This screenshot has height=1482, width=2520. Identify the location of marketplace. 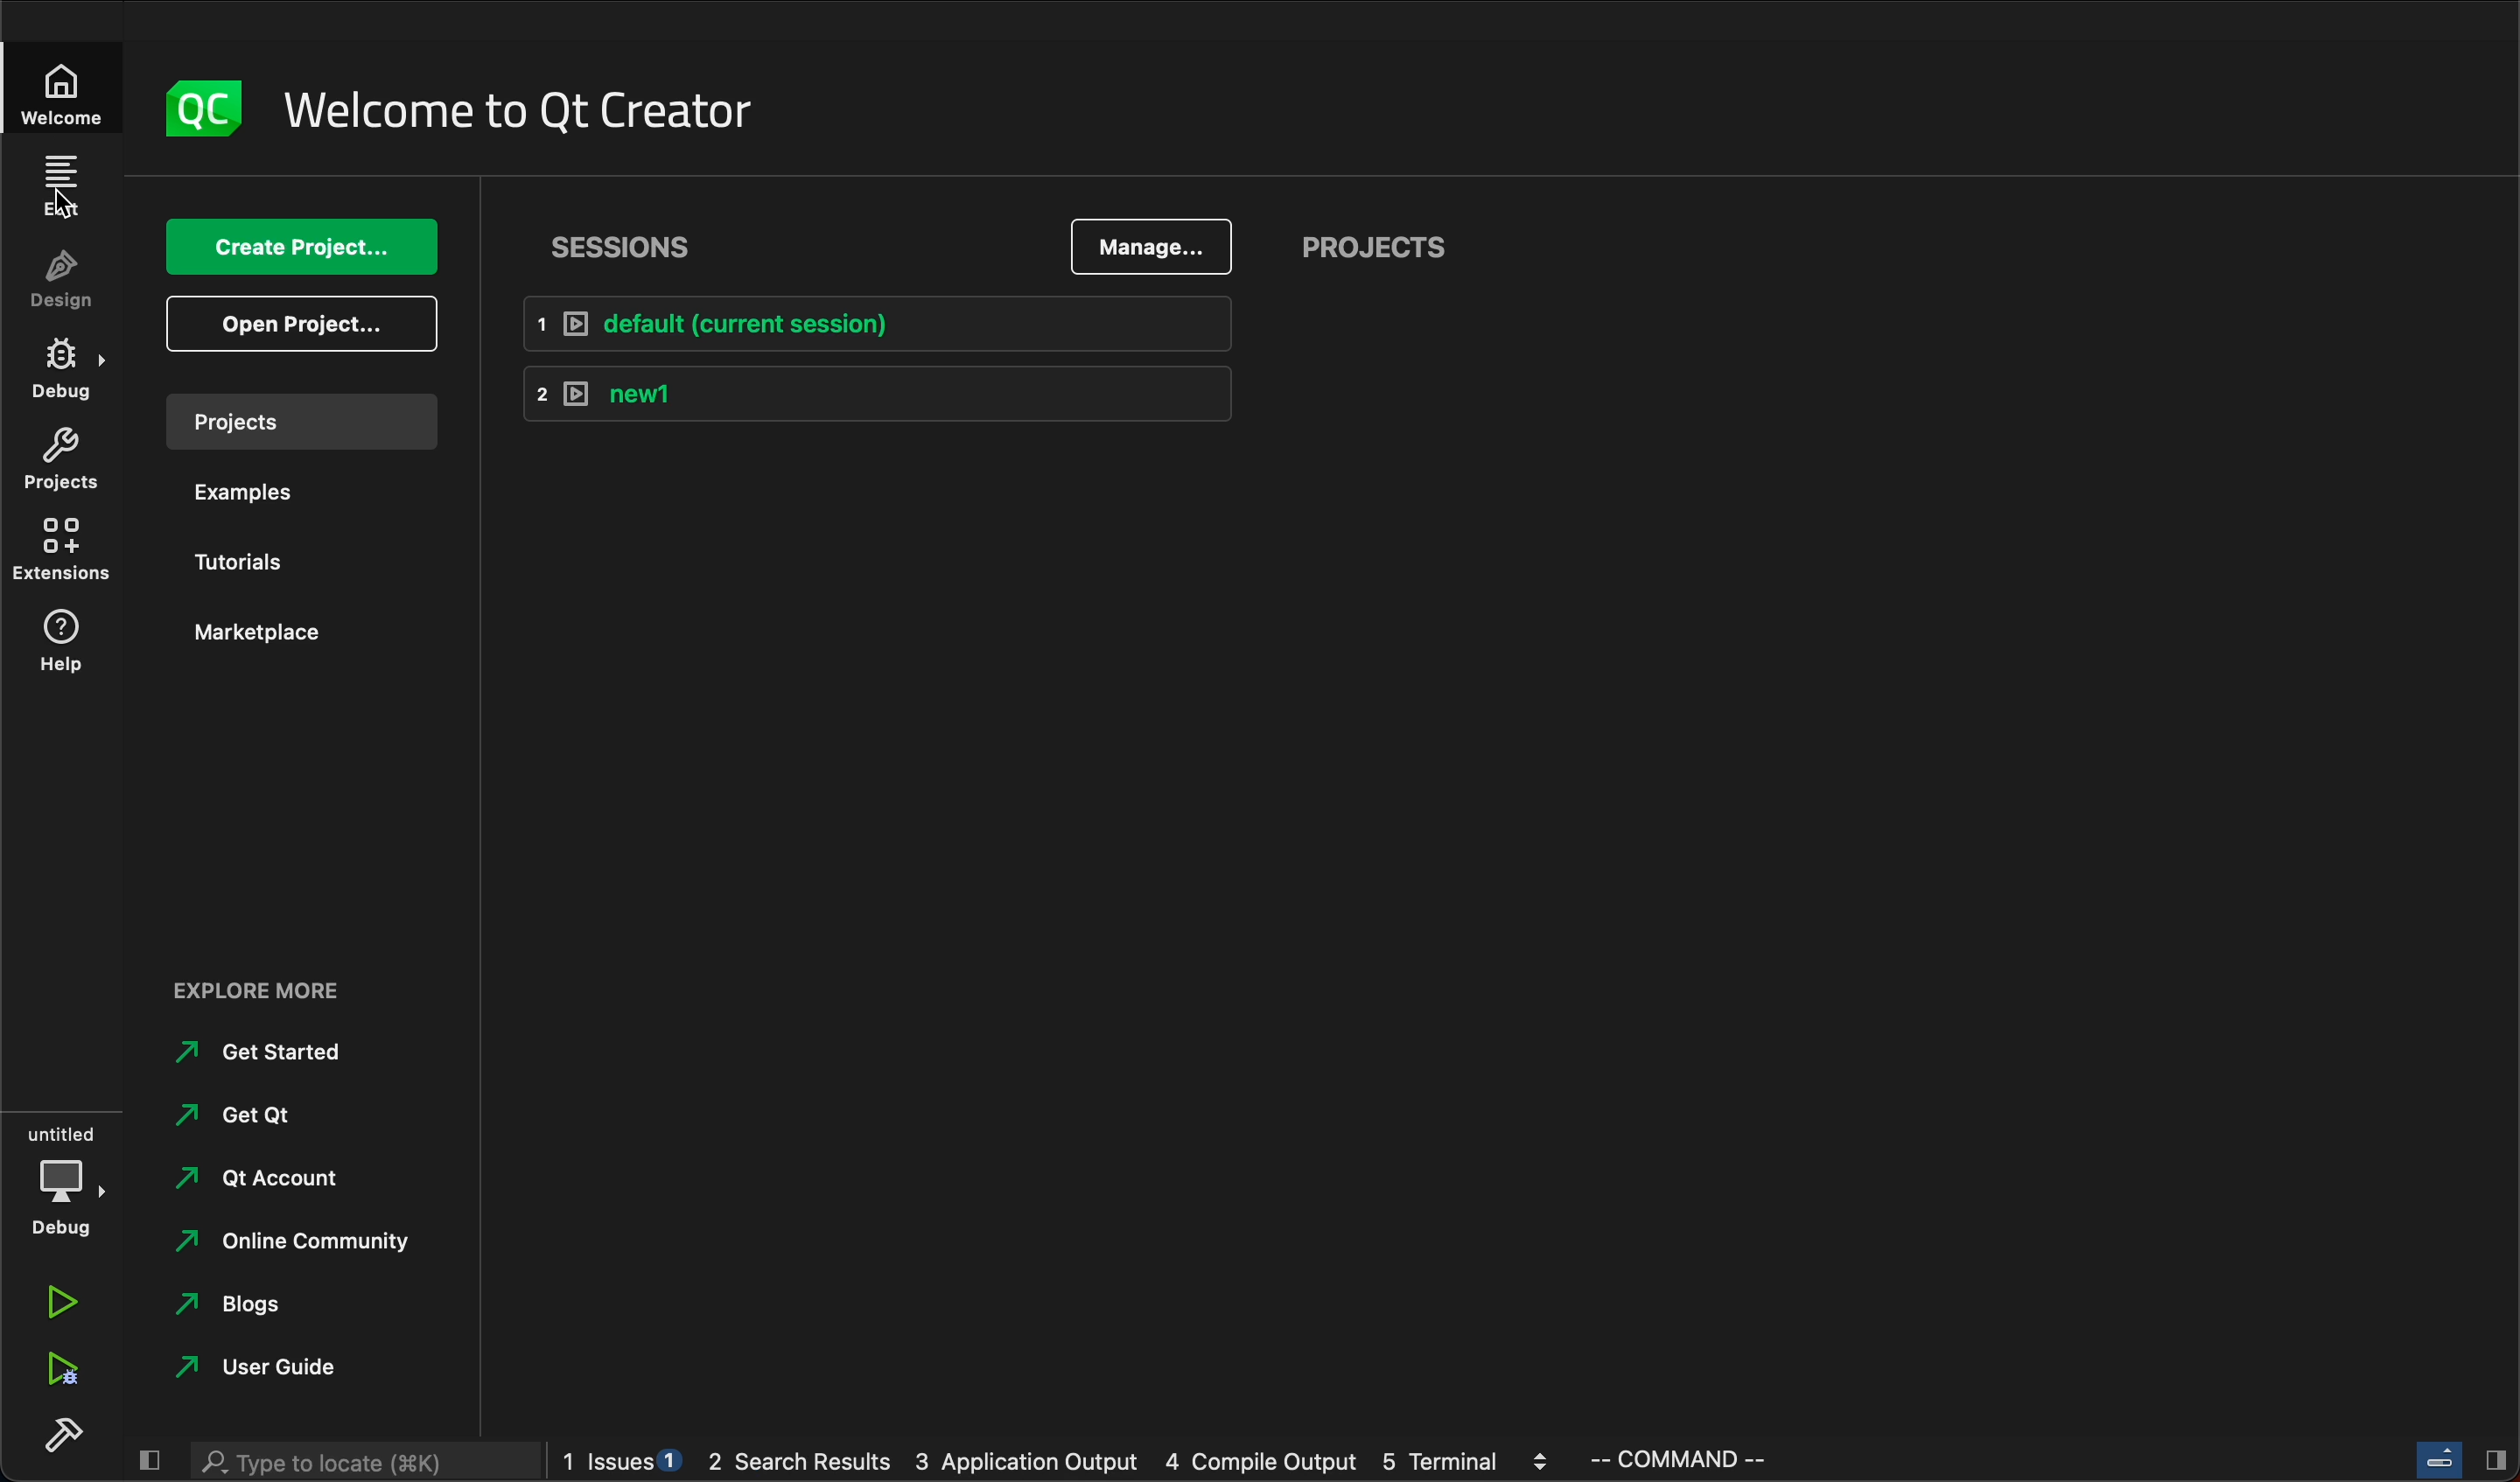
(284, 631).